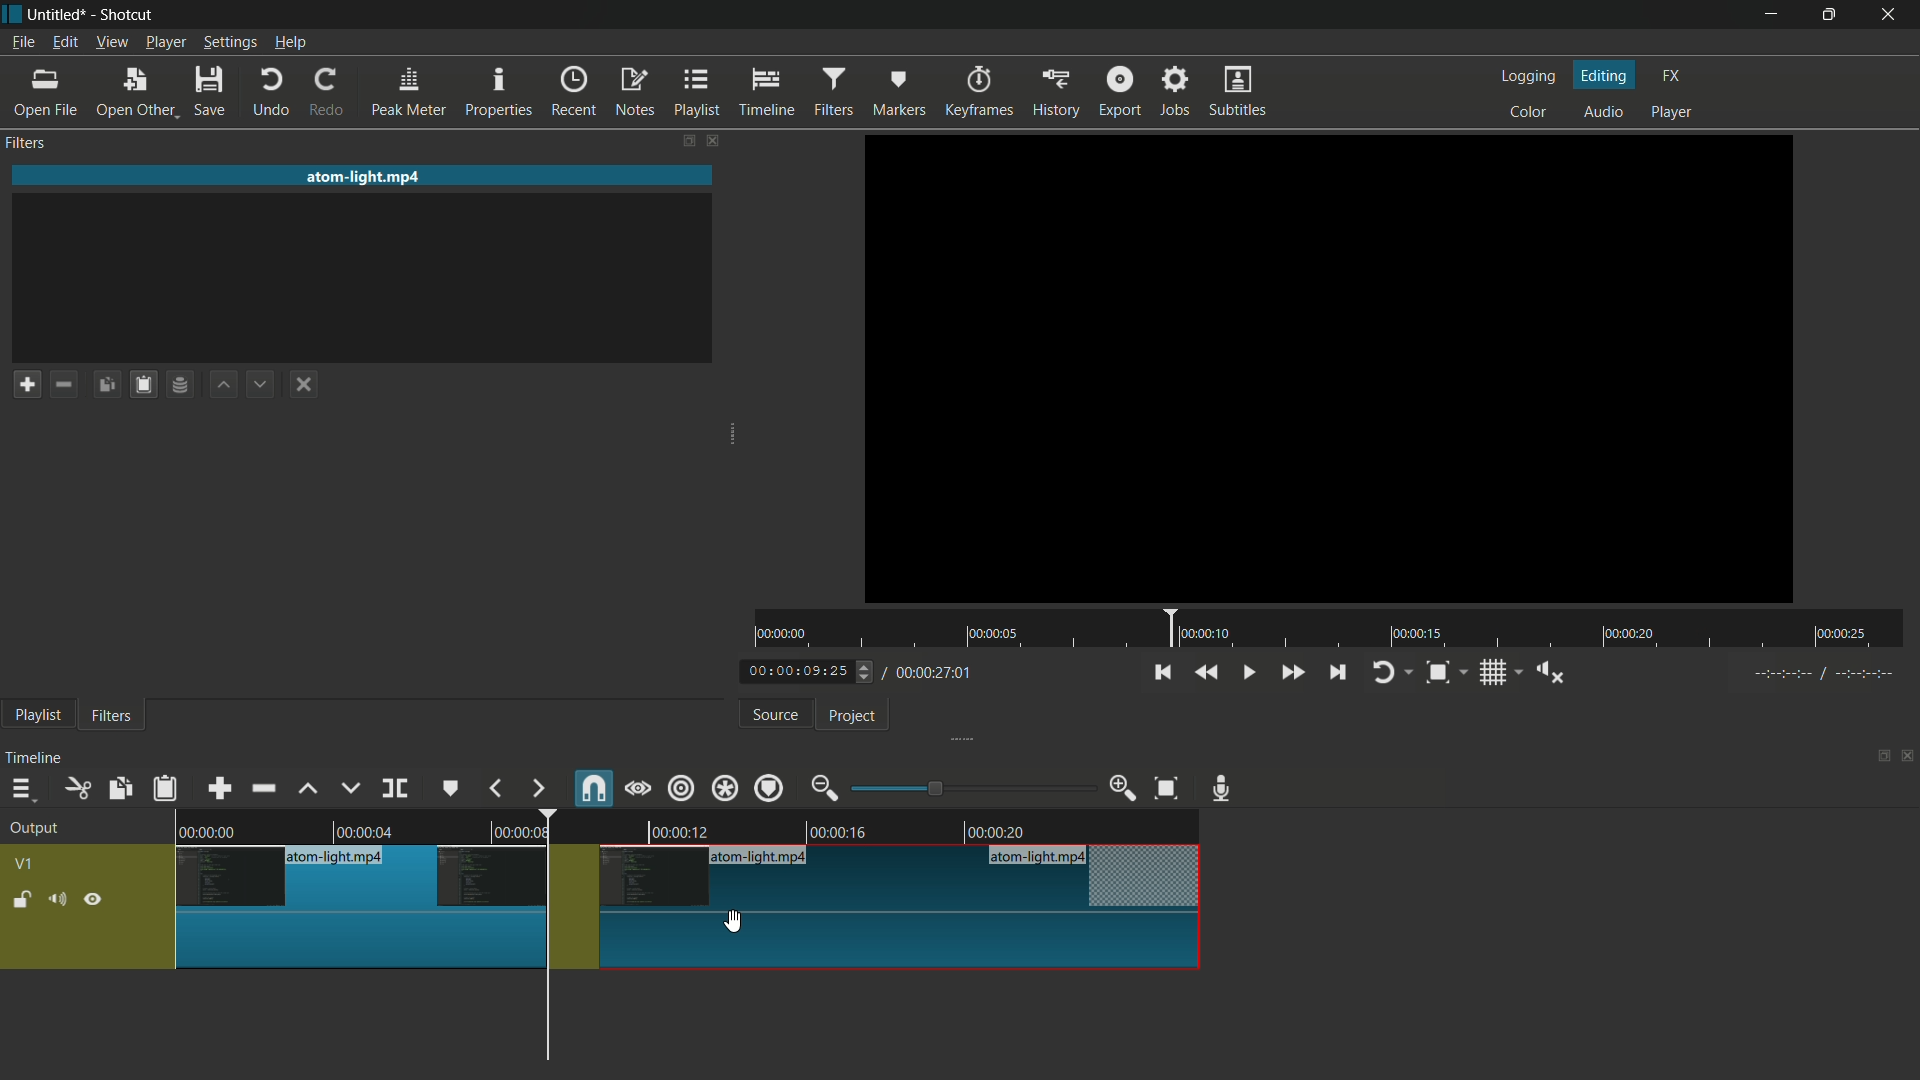  I want to click on maximize, so click(1833, 15).